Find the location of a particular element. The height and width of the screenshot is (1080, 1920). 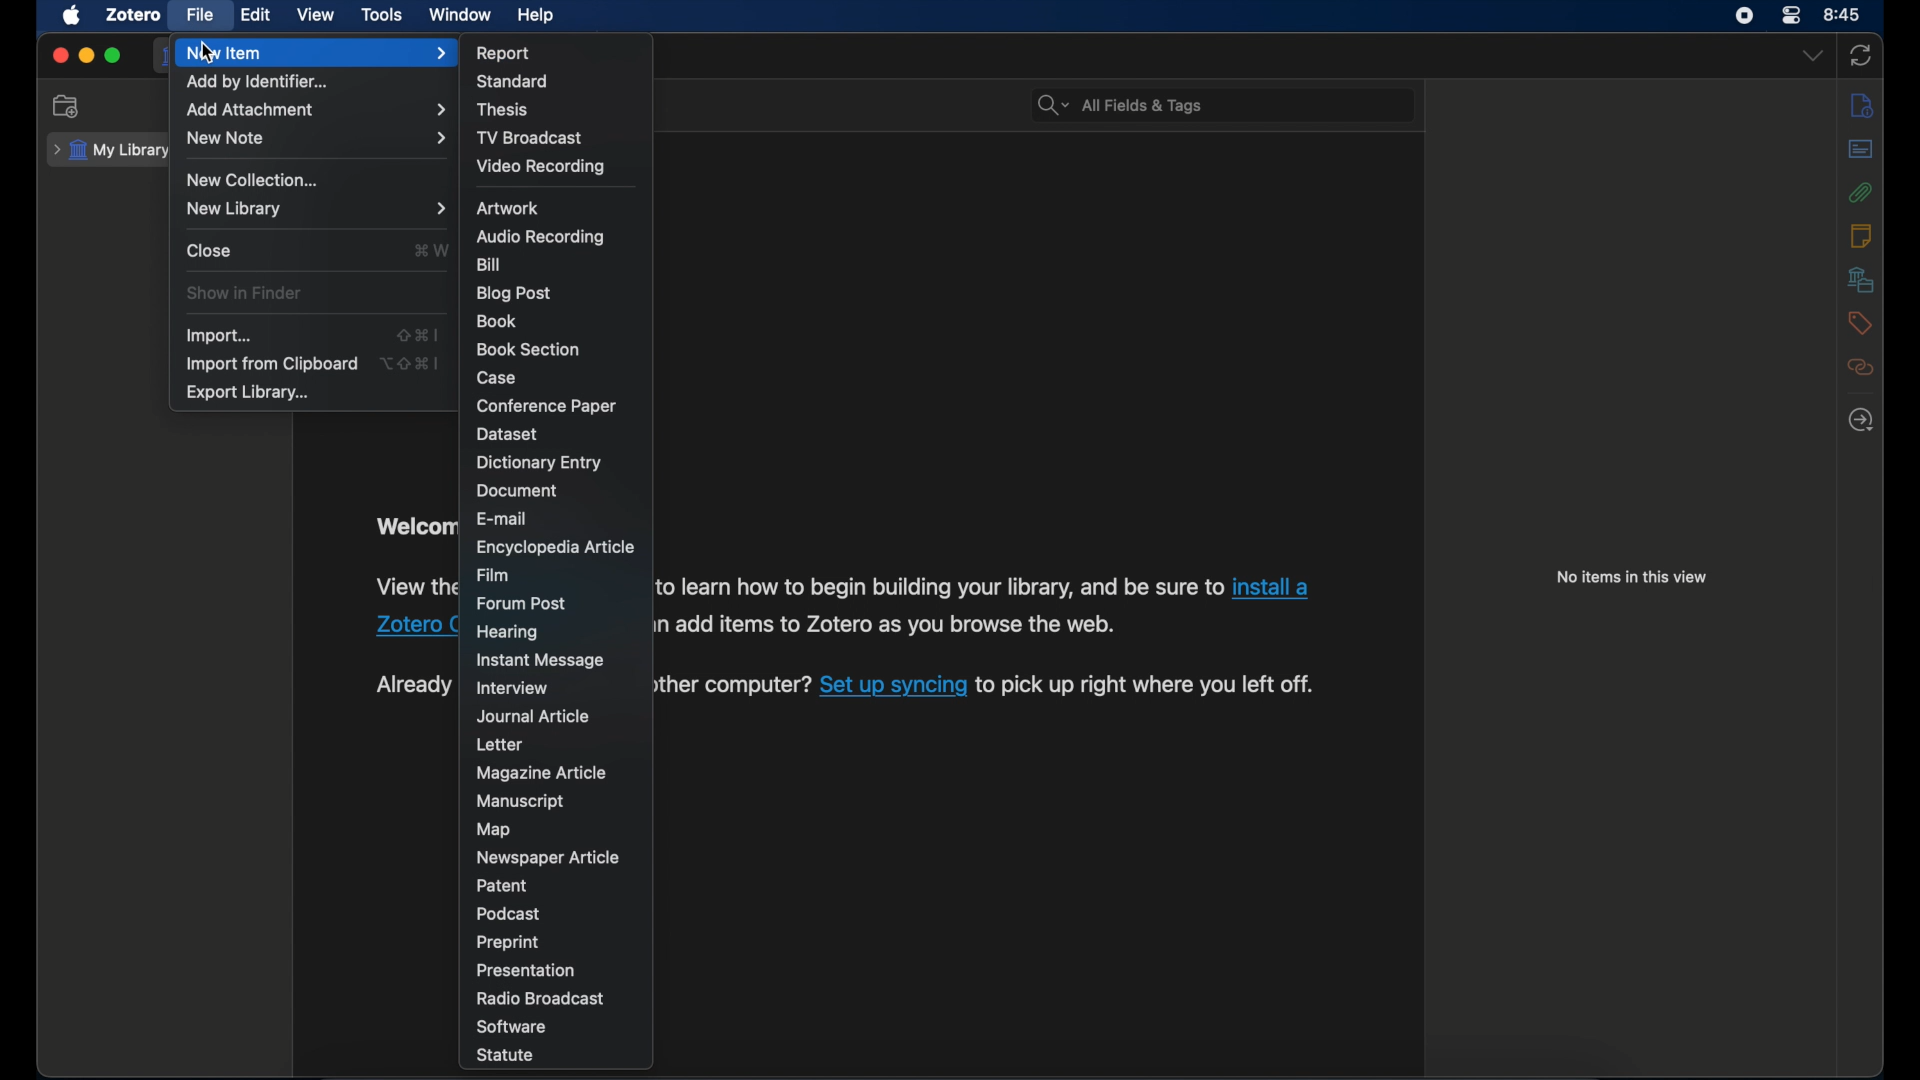

bill is located at coordinates (488, 263).